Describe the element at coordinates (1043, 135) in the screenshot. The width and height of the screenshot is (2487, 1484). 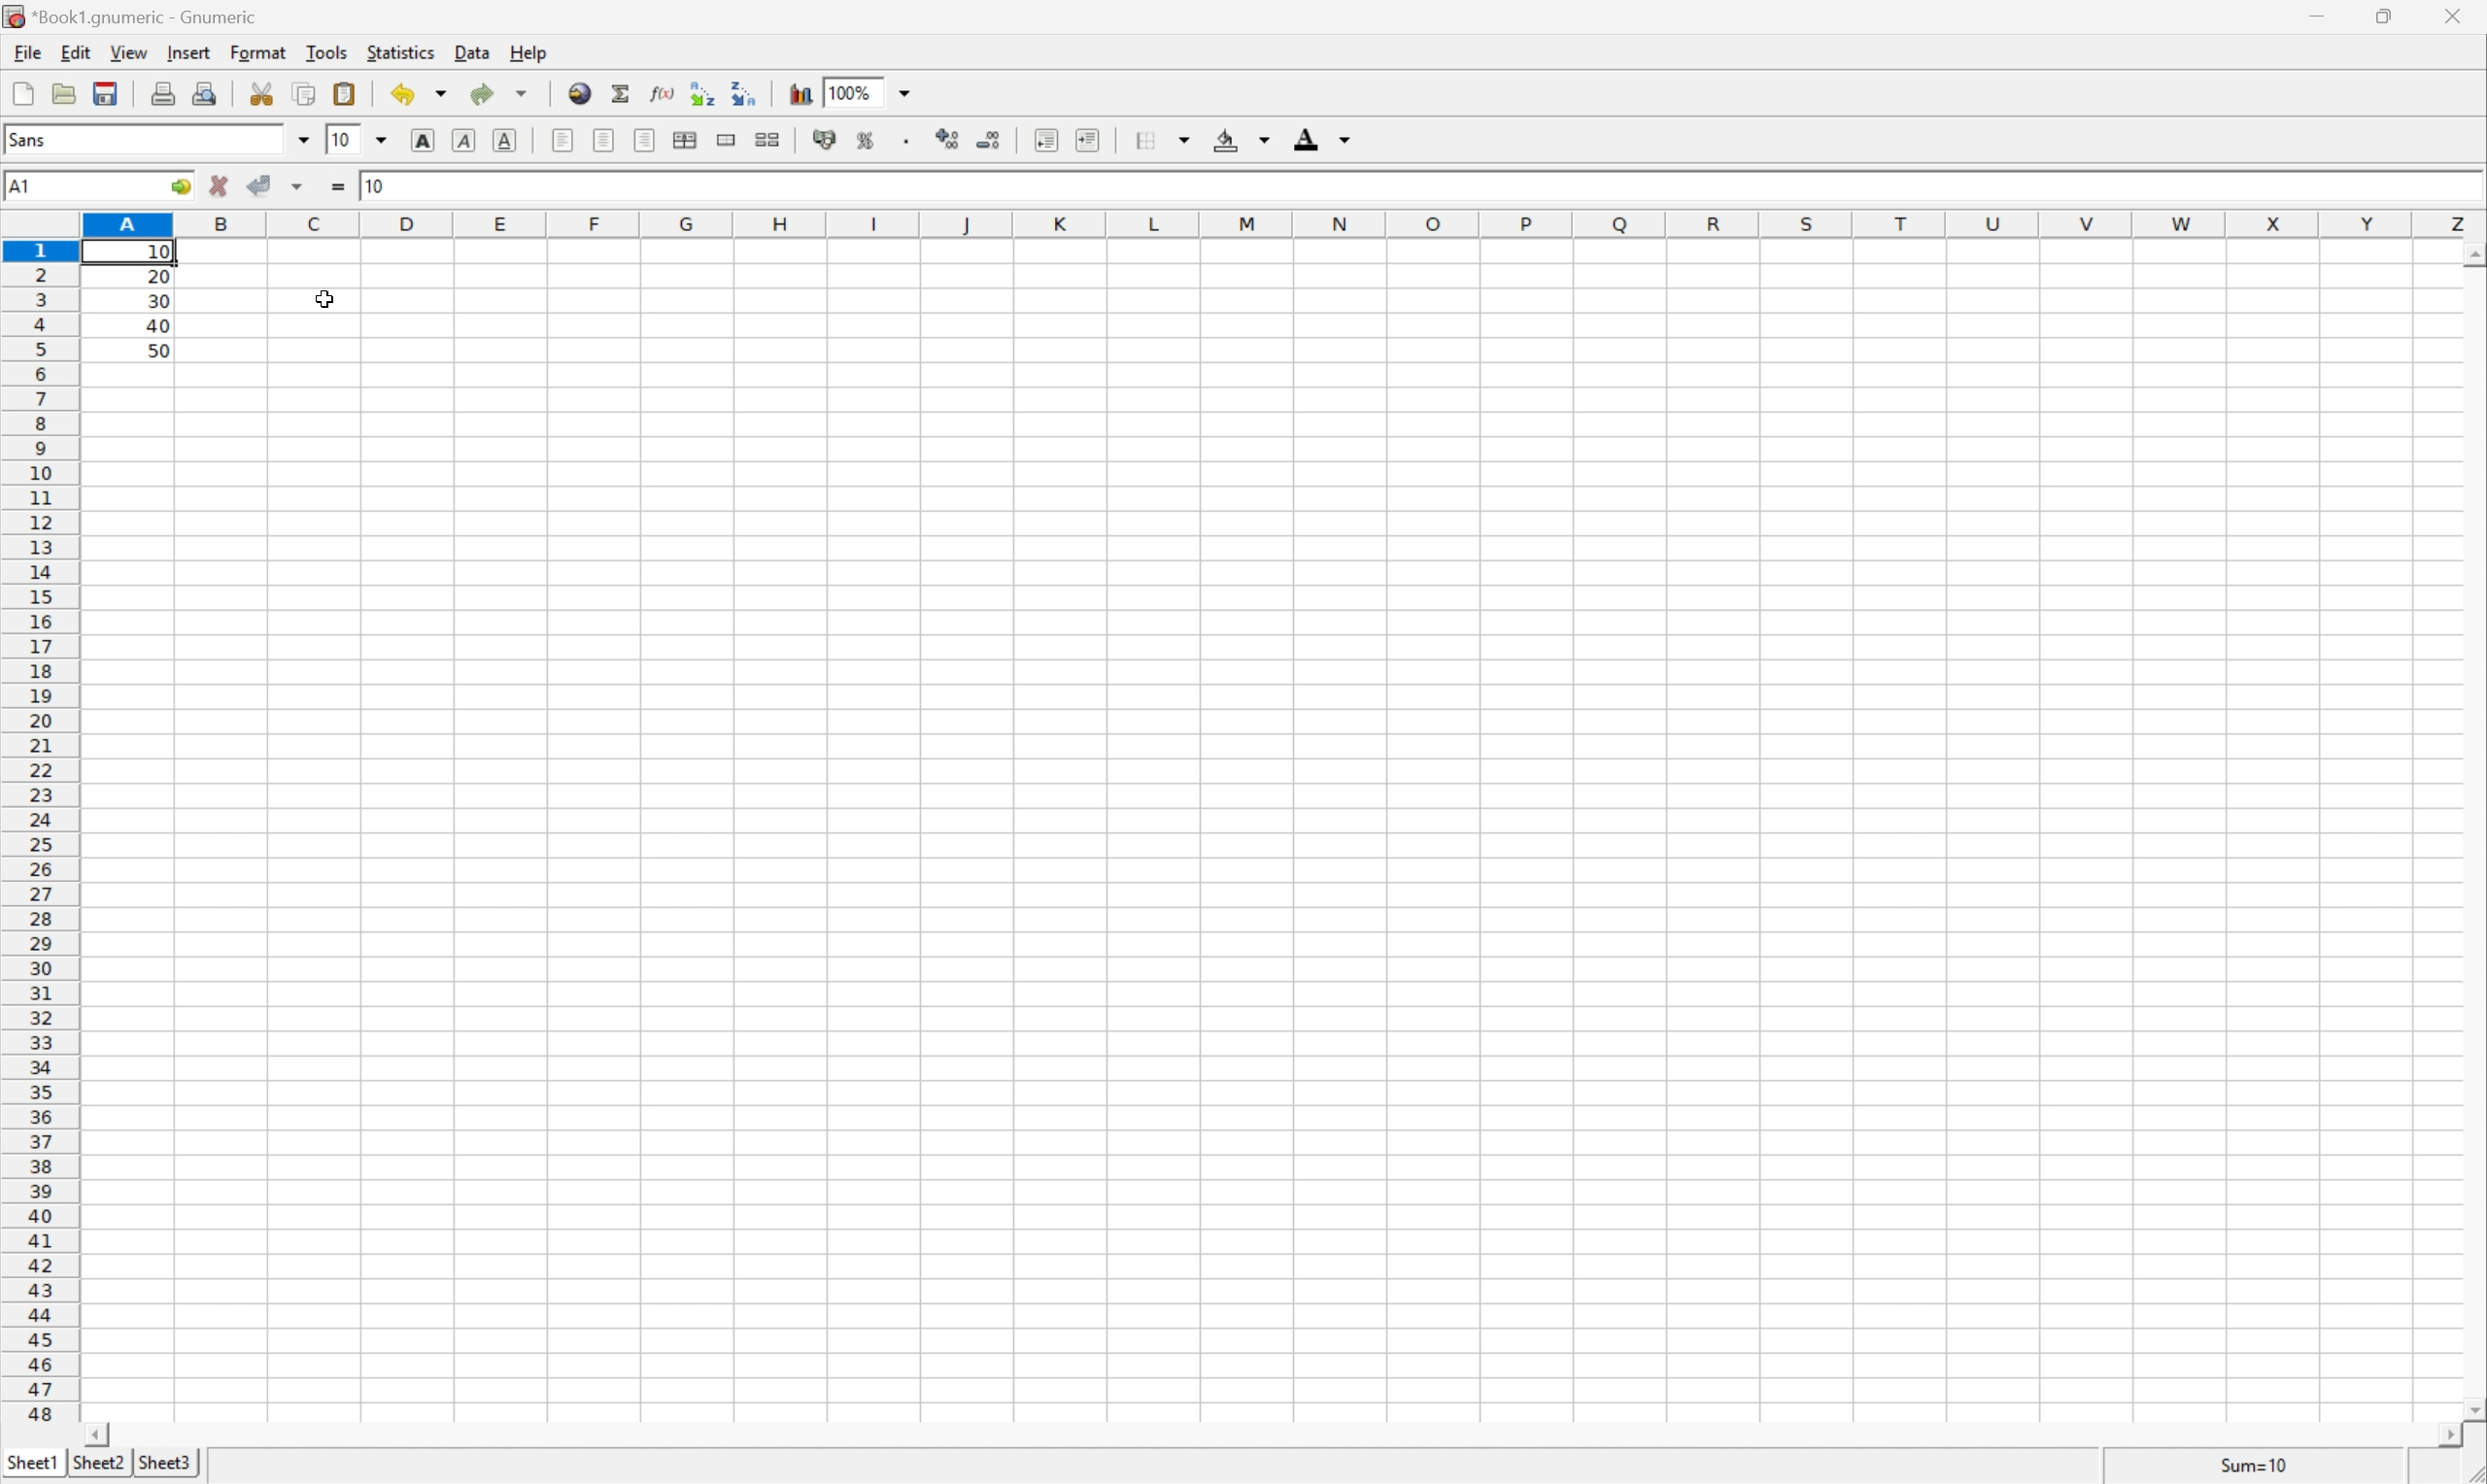
I see `Decrease the indent, and align the contents to the left` at that location.